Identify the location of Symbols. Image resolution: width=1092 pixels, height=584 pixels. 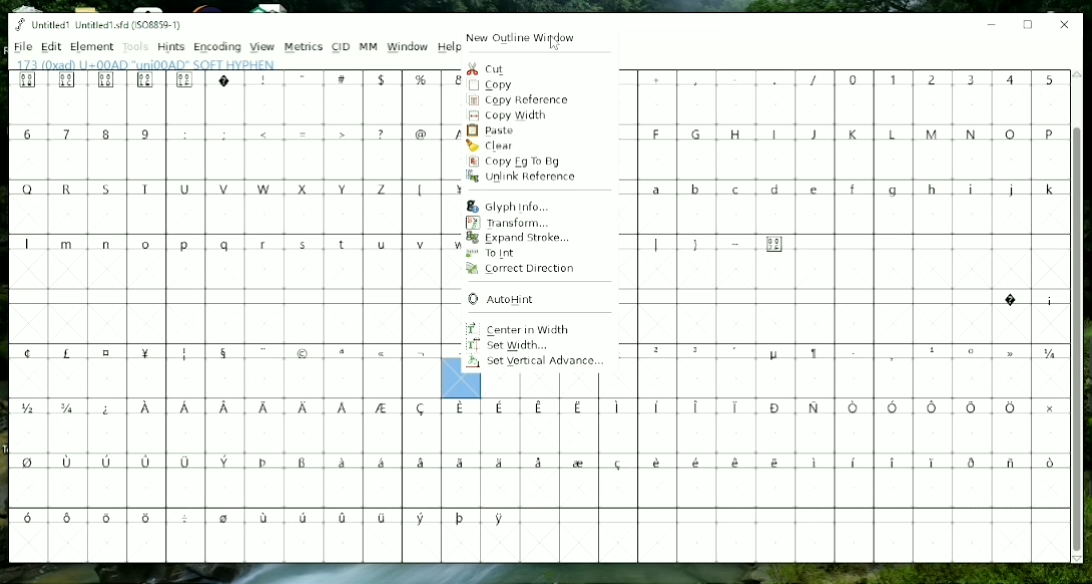
(1027, 298).